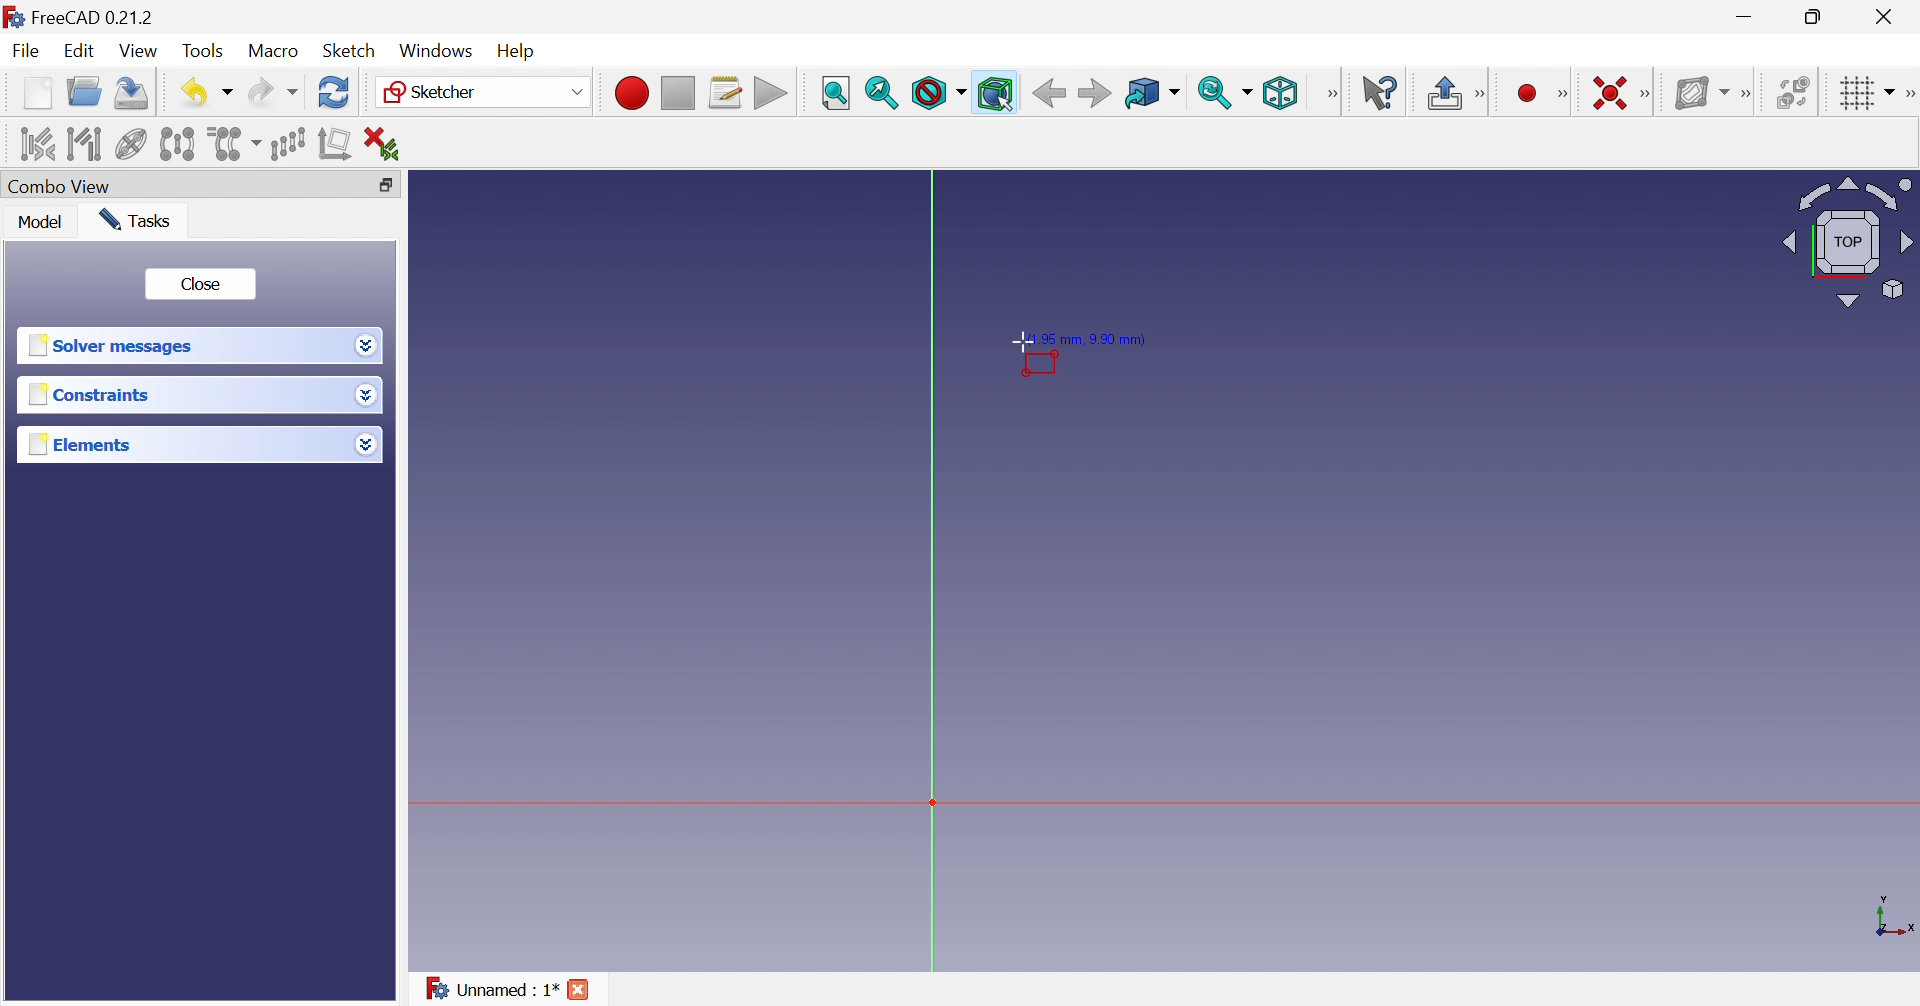 This screenshot has height=1006, width=1920. What do you see at coordinates (57, 187) in the screenshot?
I see `Combo view` at bounding box center [57, 187].